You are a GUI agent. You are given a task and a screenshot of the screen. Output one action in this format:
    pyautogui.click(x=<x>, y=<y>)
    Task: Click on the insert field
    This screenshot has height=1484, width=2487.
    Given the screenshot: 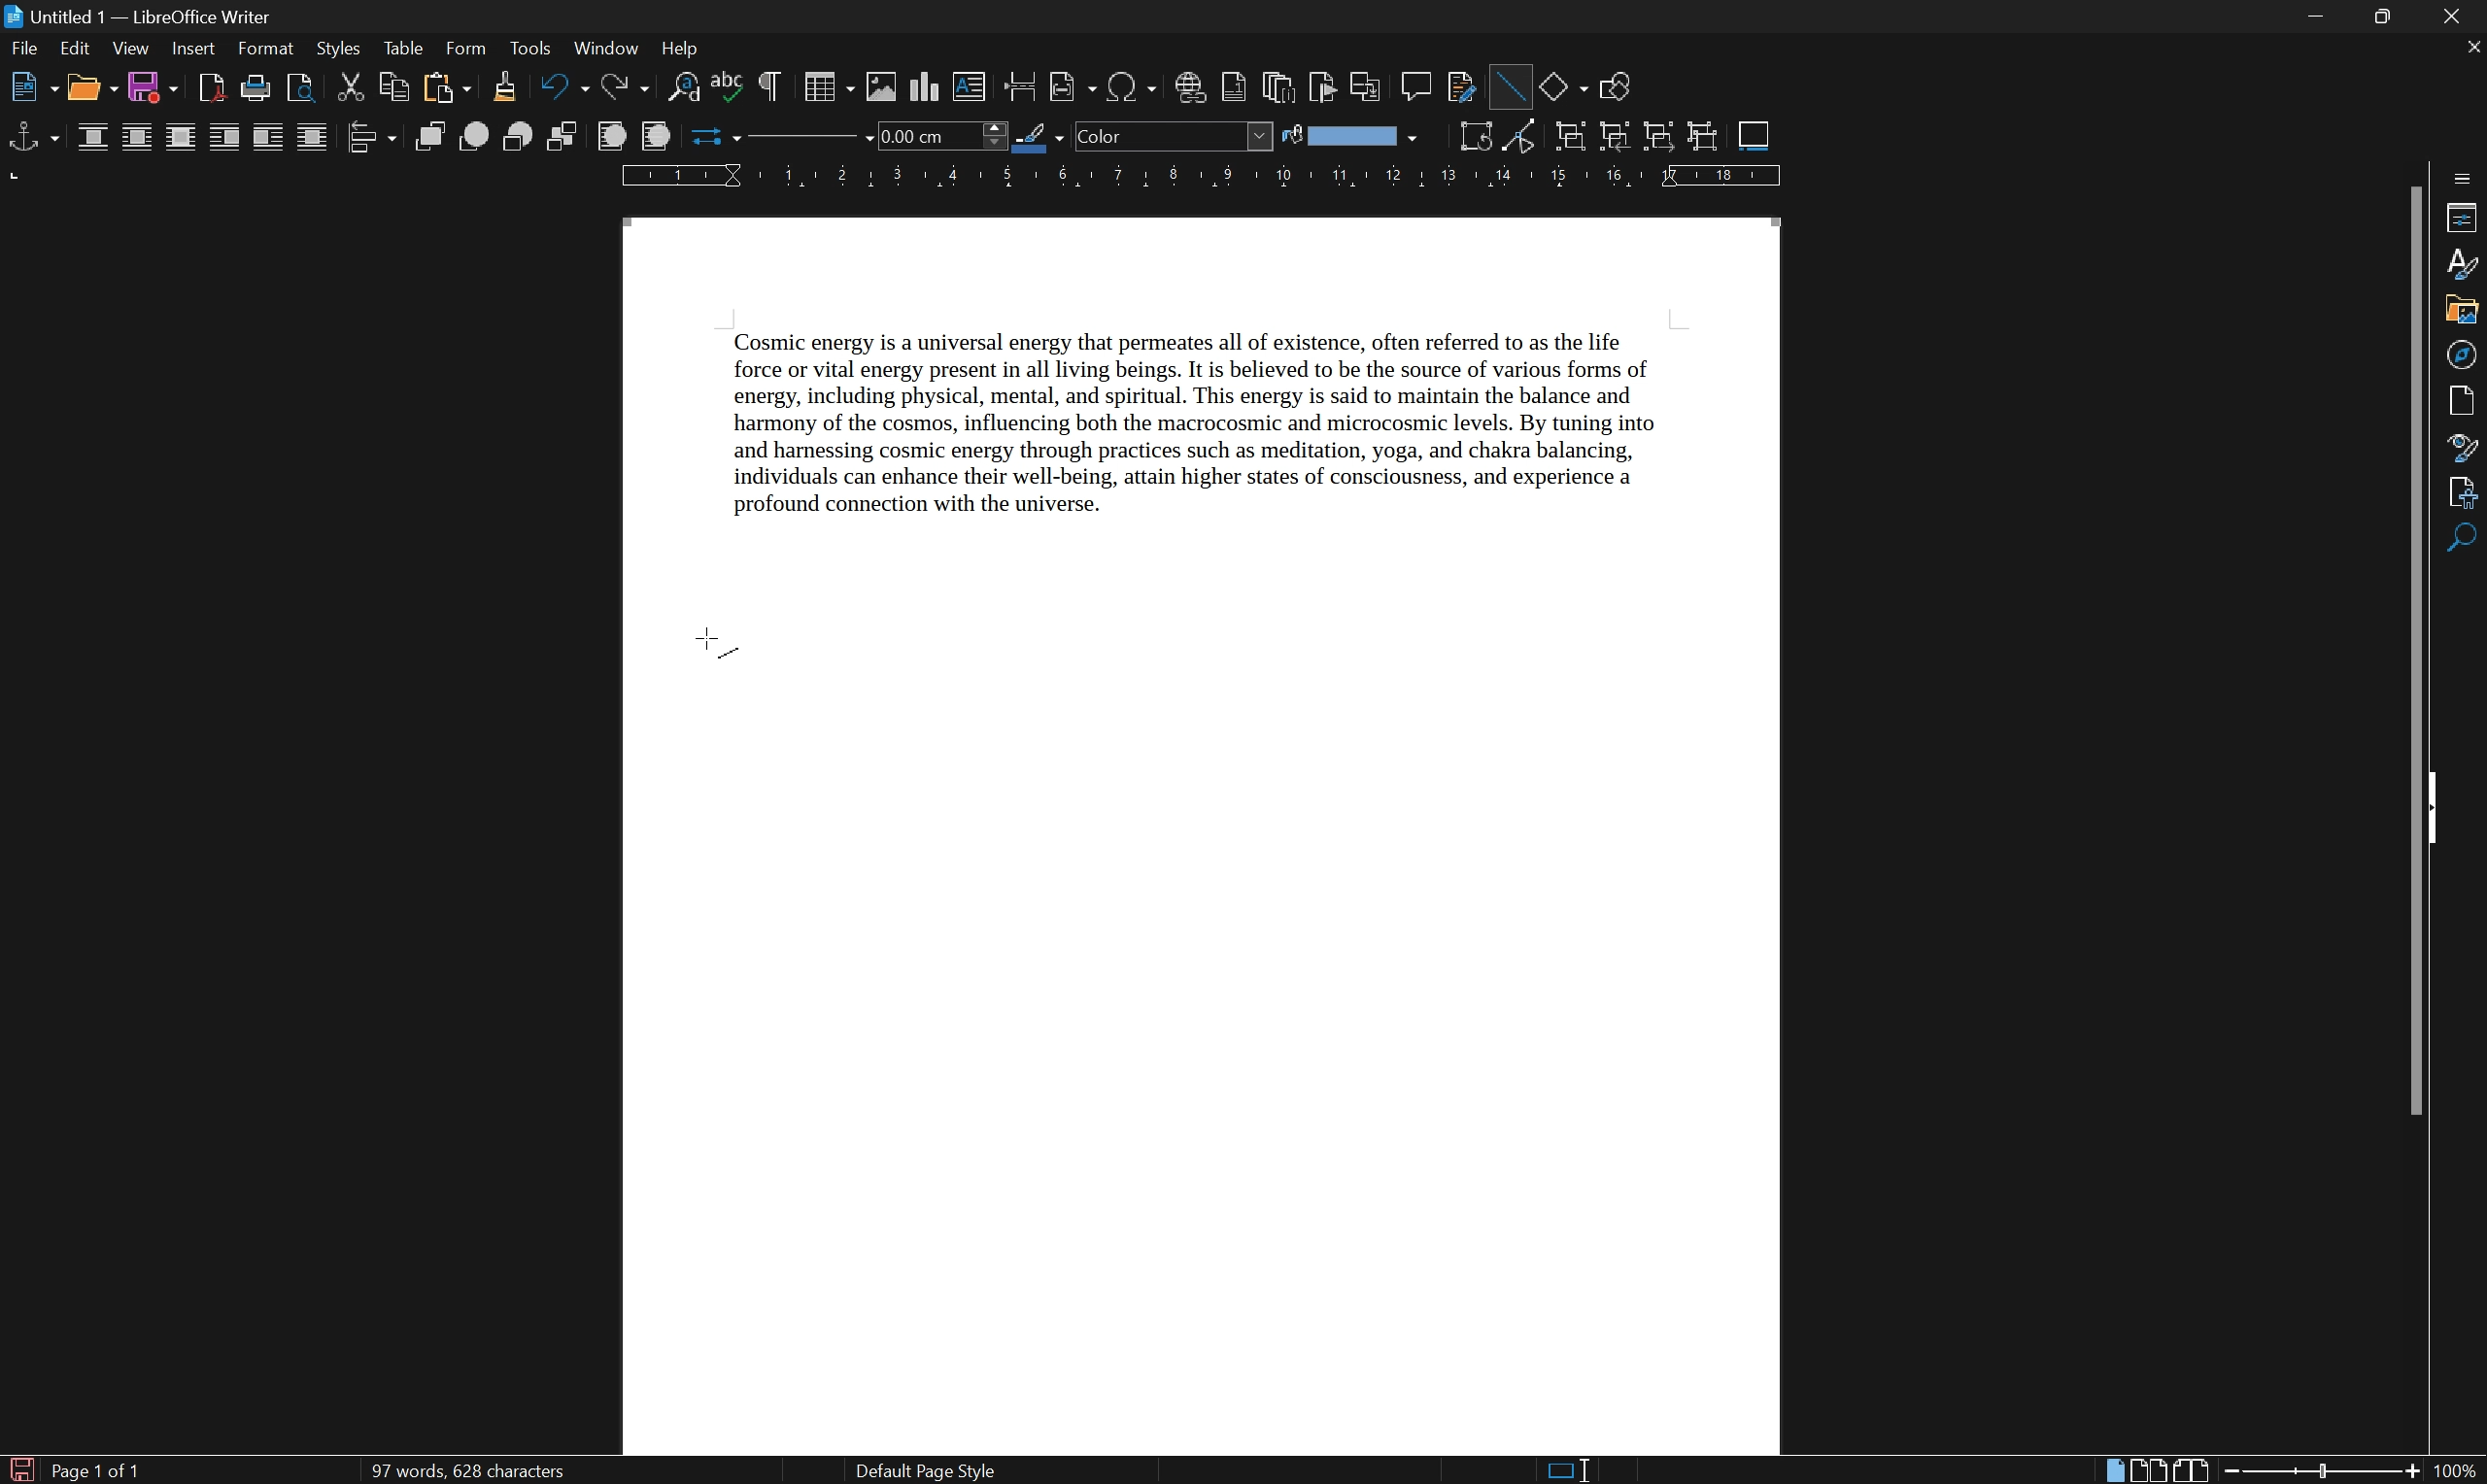 What is the action you would take?
    pyautogui.click(x=1071, y=88)
    